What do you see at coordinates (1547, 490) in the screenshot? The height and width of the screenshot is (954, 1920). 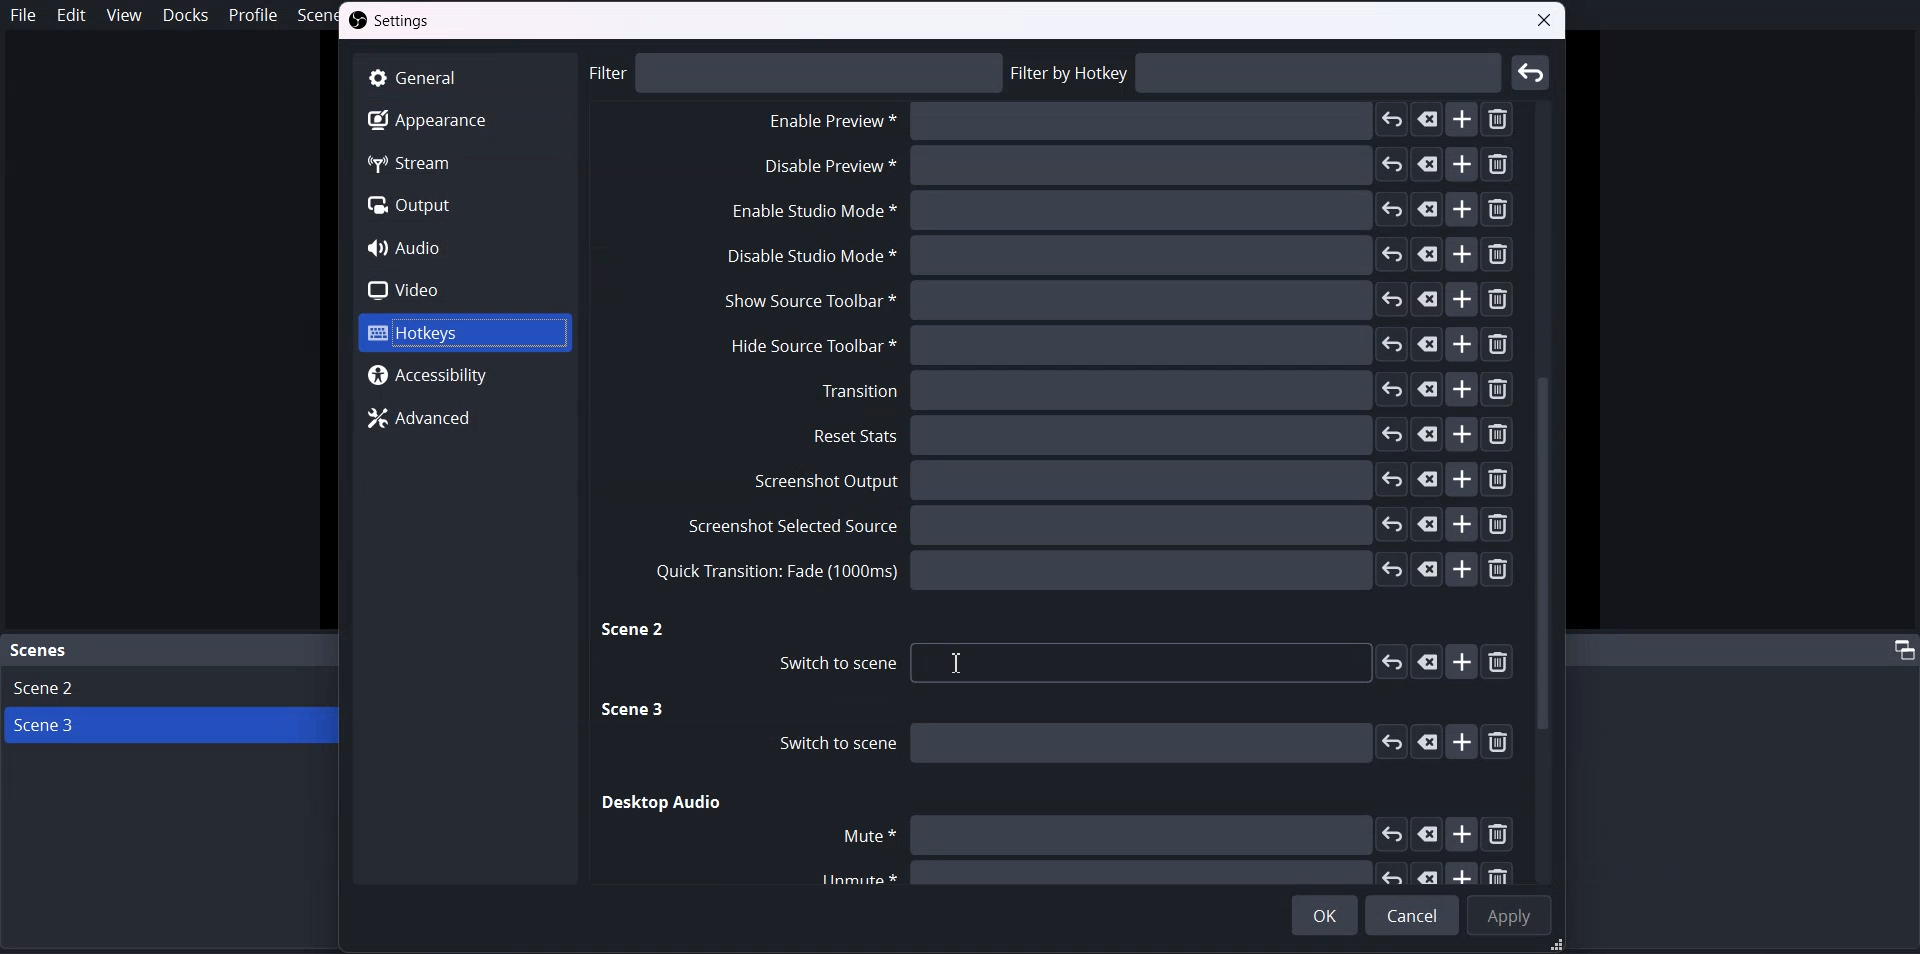 I see `Vertical scroll bar` at bounding box center [1547, 490].